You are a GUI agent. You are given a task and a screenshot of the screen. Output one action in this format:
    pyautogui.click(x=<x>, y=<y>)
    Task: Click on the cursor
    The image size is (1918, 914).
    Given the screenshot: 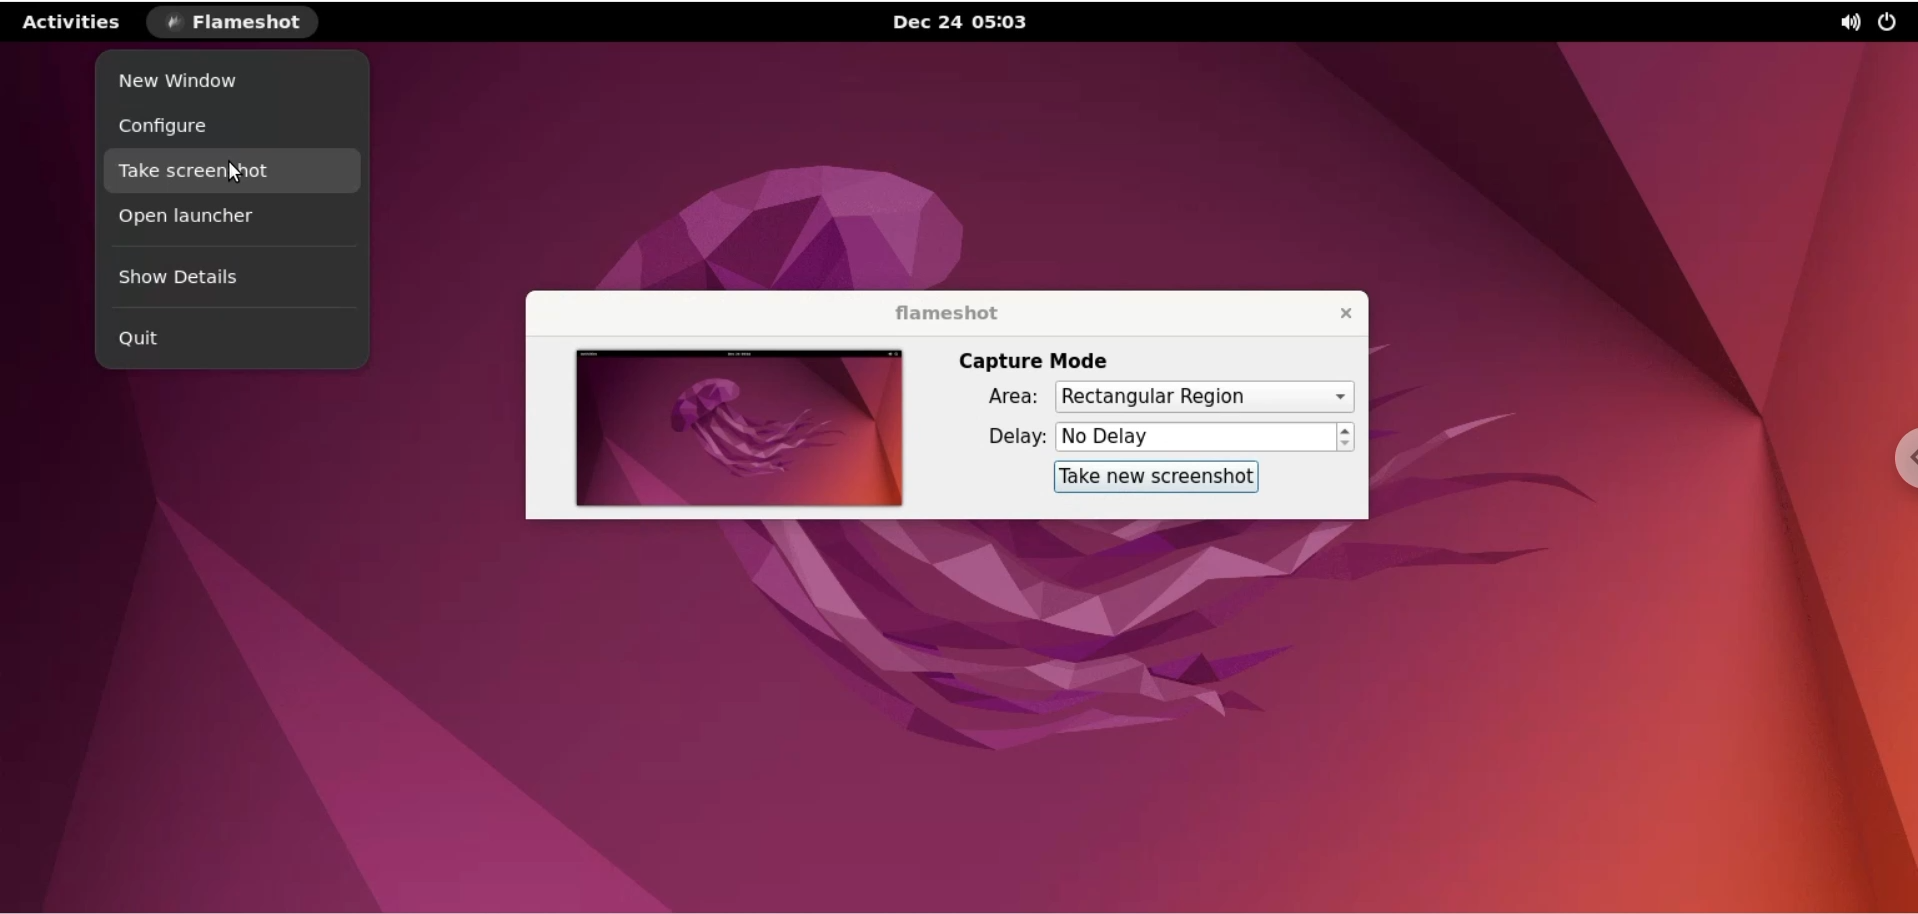 What is the action you would take?
    pyautogui.click(x=240, y=174)
    